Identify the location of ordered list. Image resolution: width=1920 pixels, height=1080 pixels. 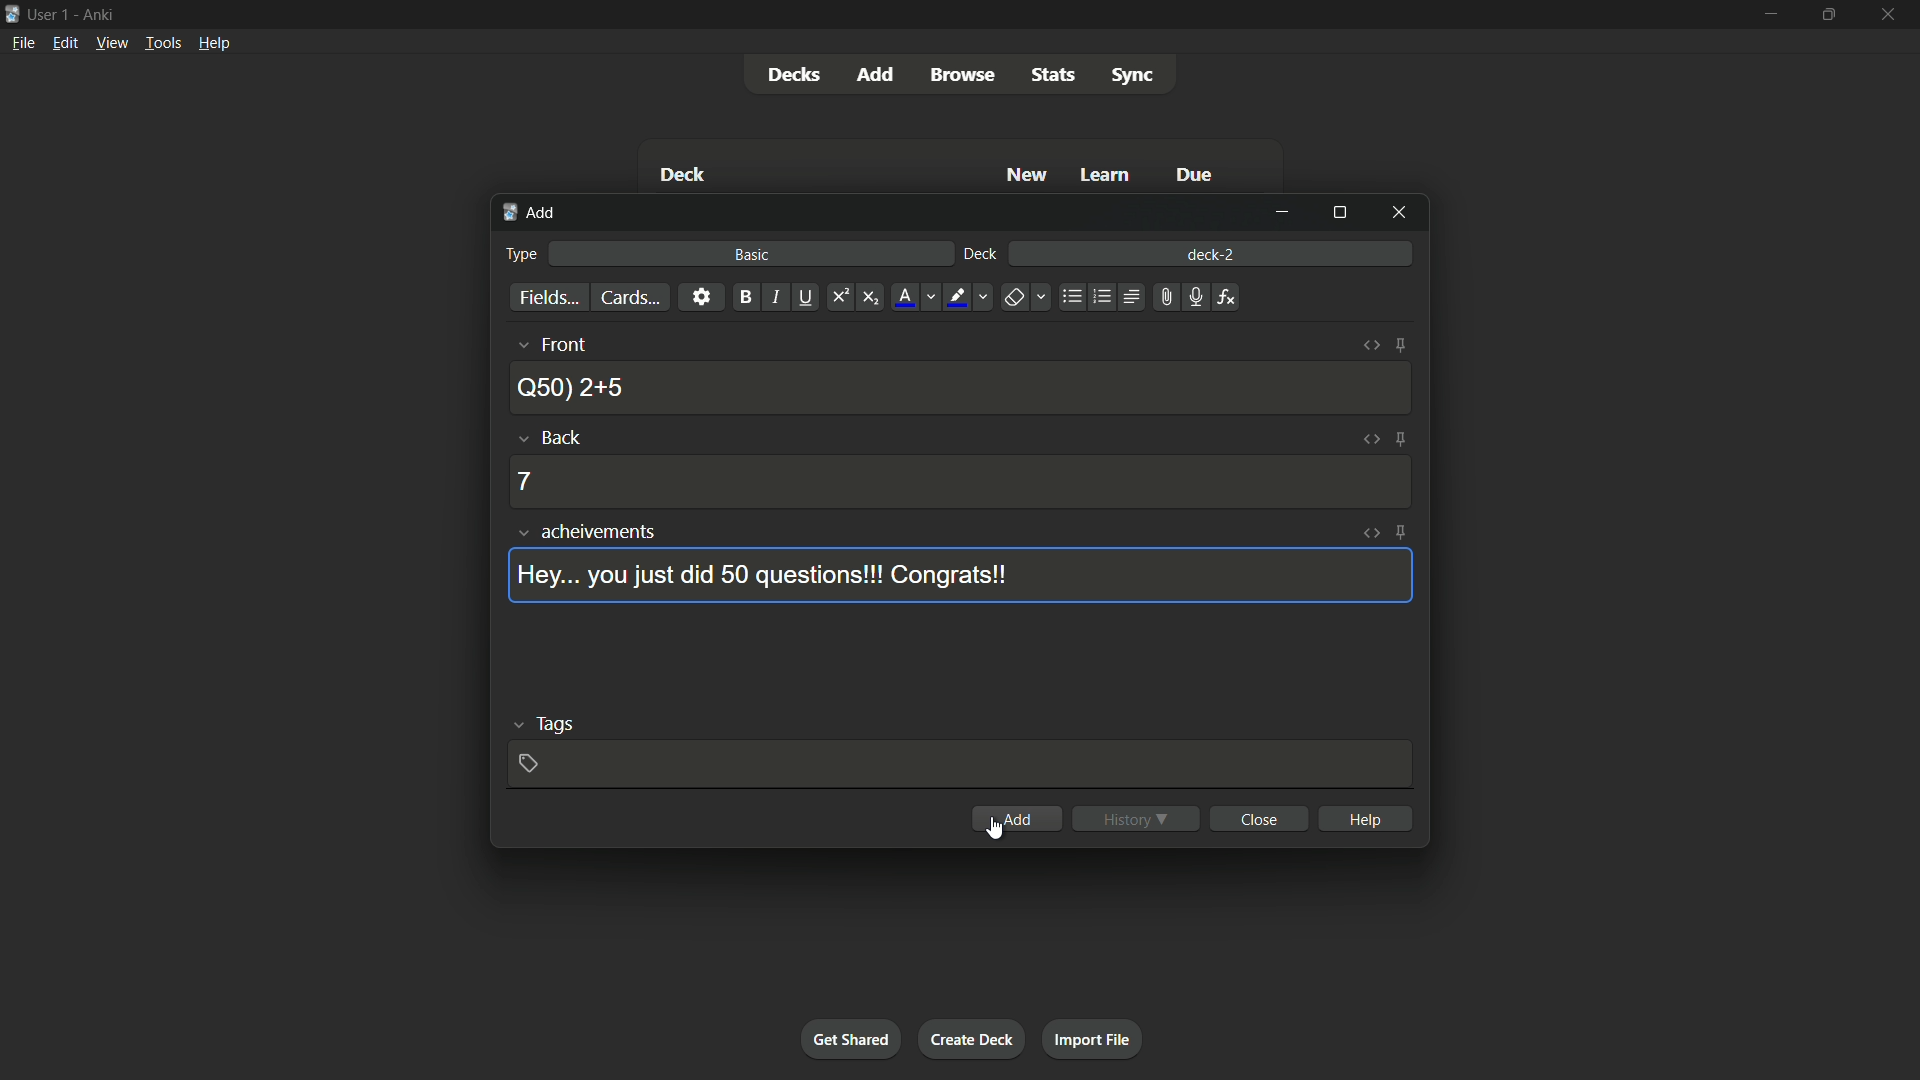
(1102, 298).